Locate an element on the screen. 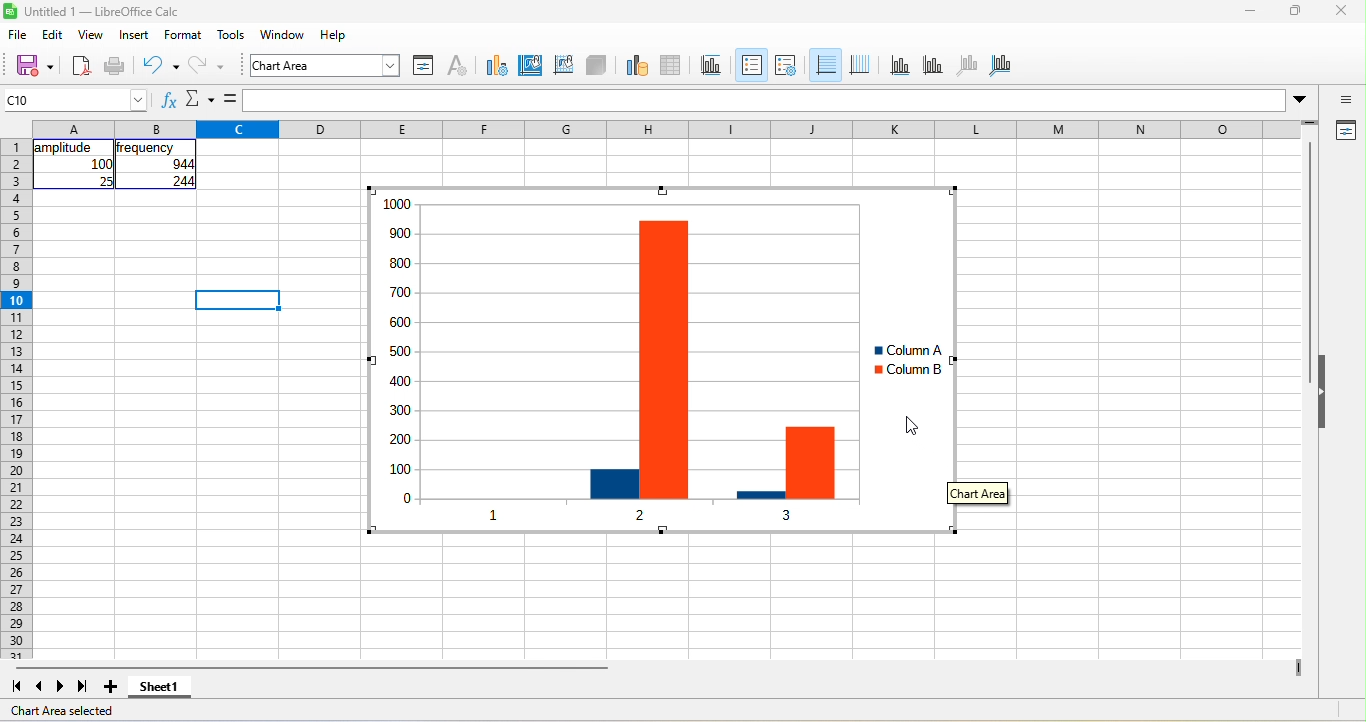  is equal to symbol is located at coordinates (230, 99).